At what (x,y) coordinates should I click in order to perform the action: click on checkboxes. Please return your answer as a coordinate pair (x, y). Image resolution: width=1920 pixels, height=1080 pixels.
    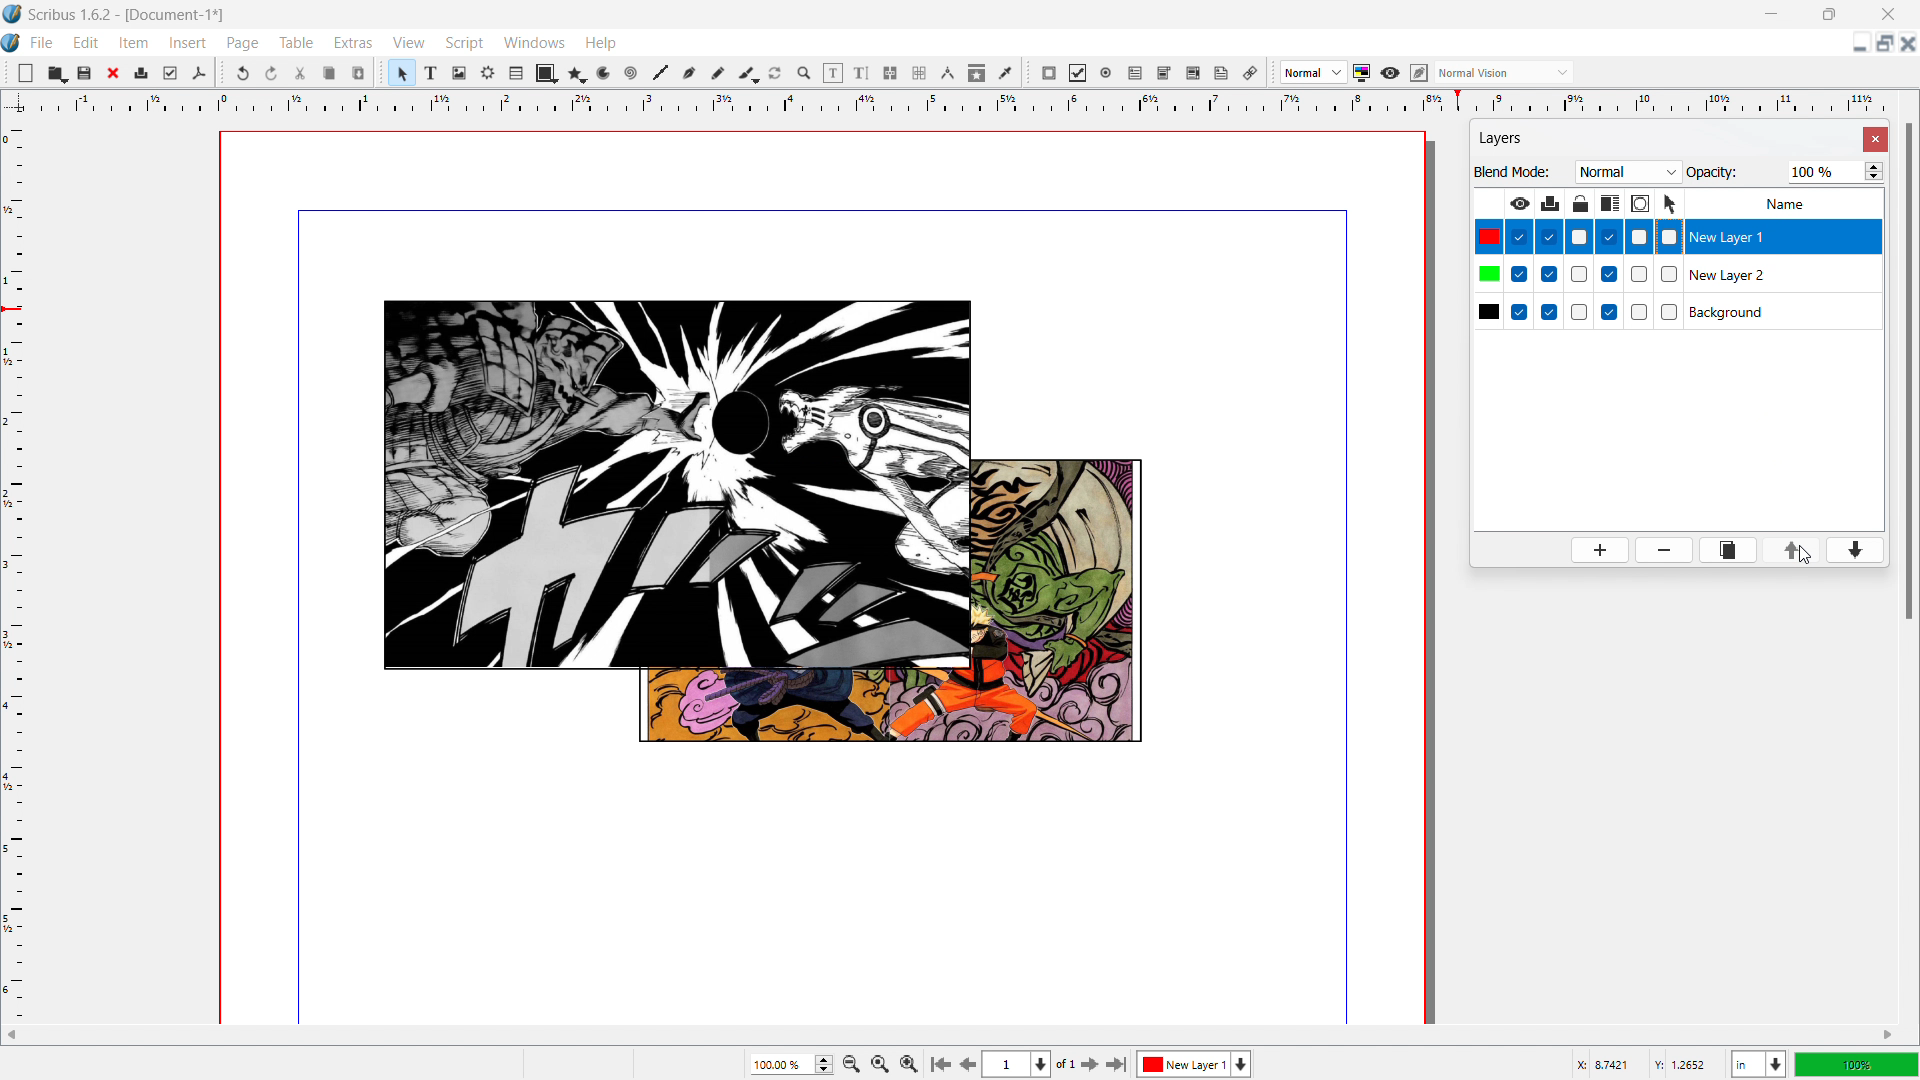
    Looking at the image, I should click on (1595, 274).